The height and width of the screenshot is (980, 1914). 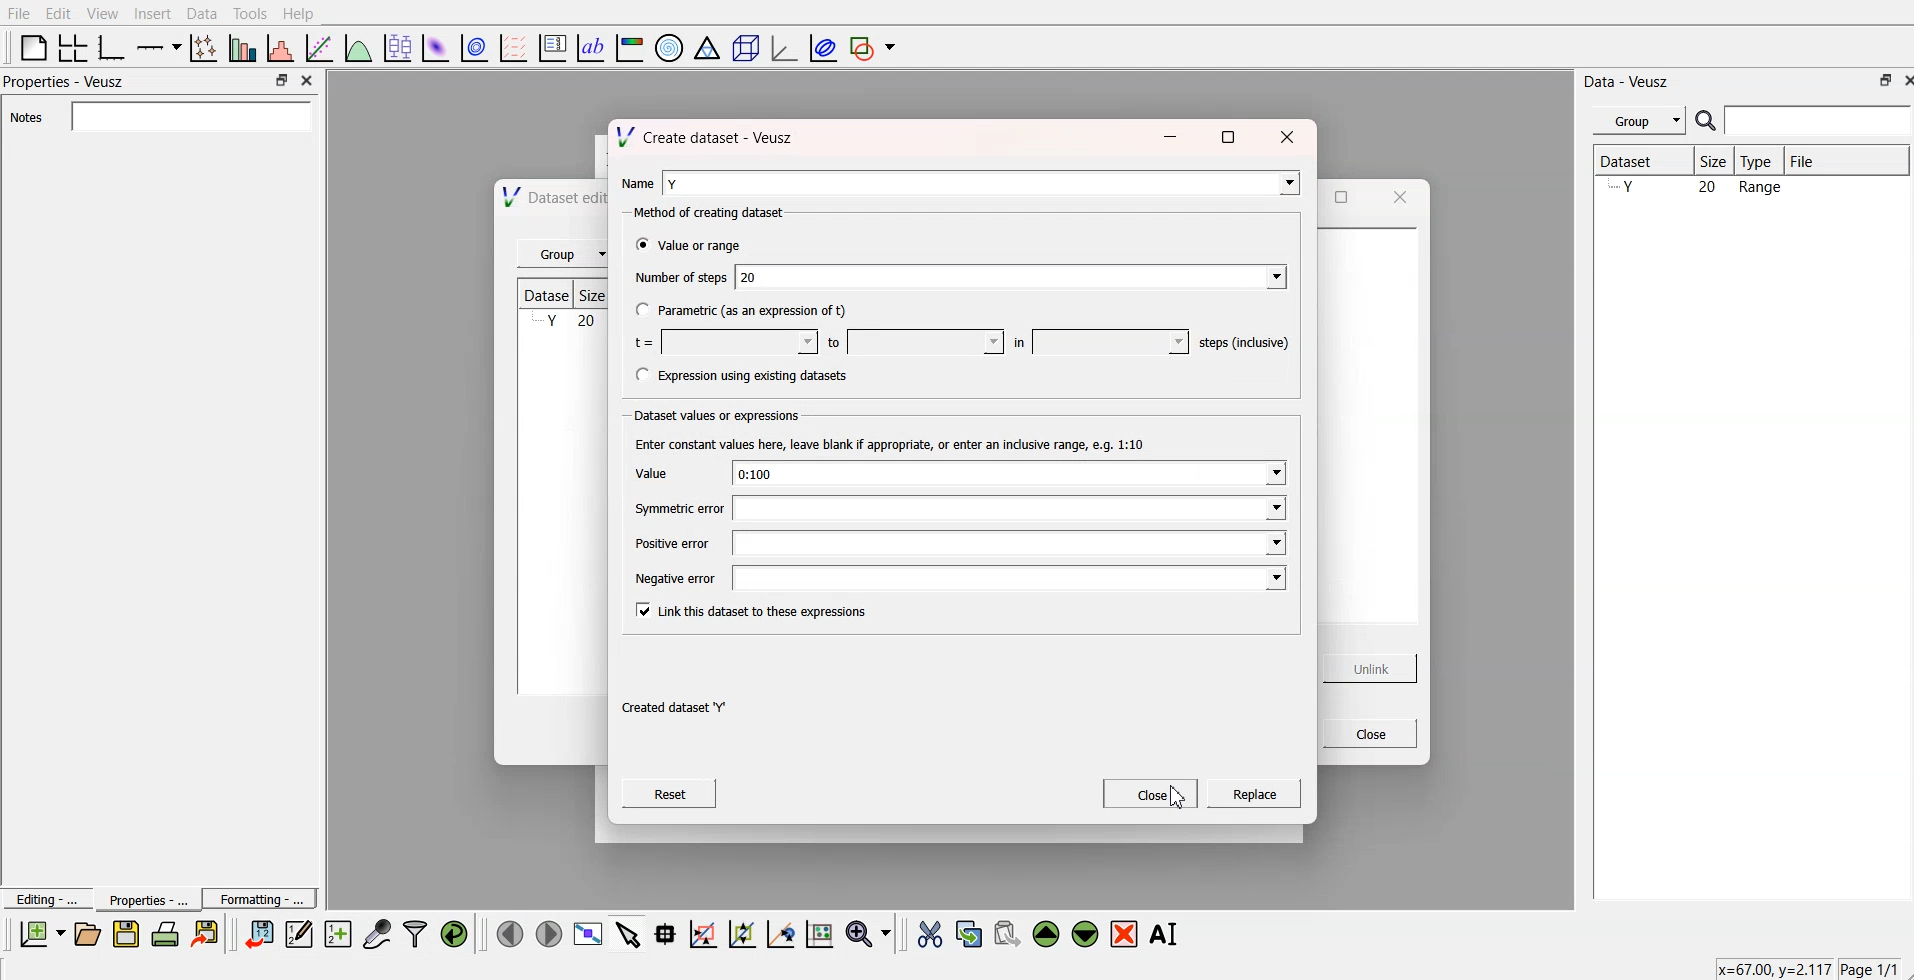 I want to click on maximize, so click(x=1345, y=199).